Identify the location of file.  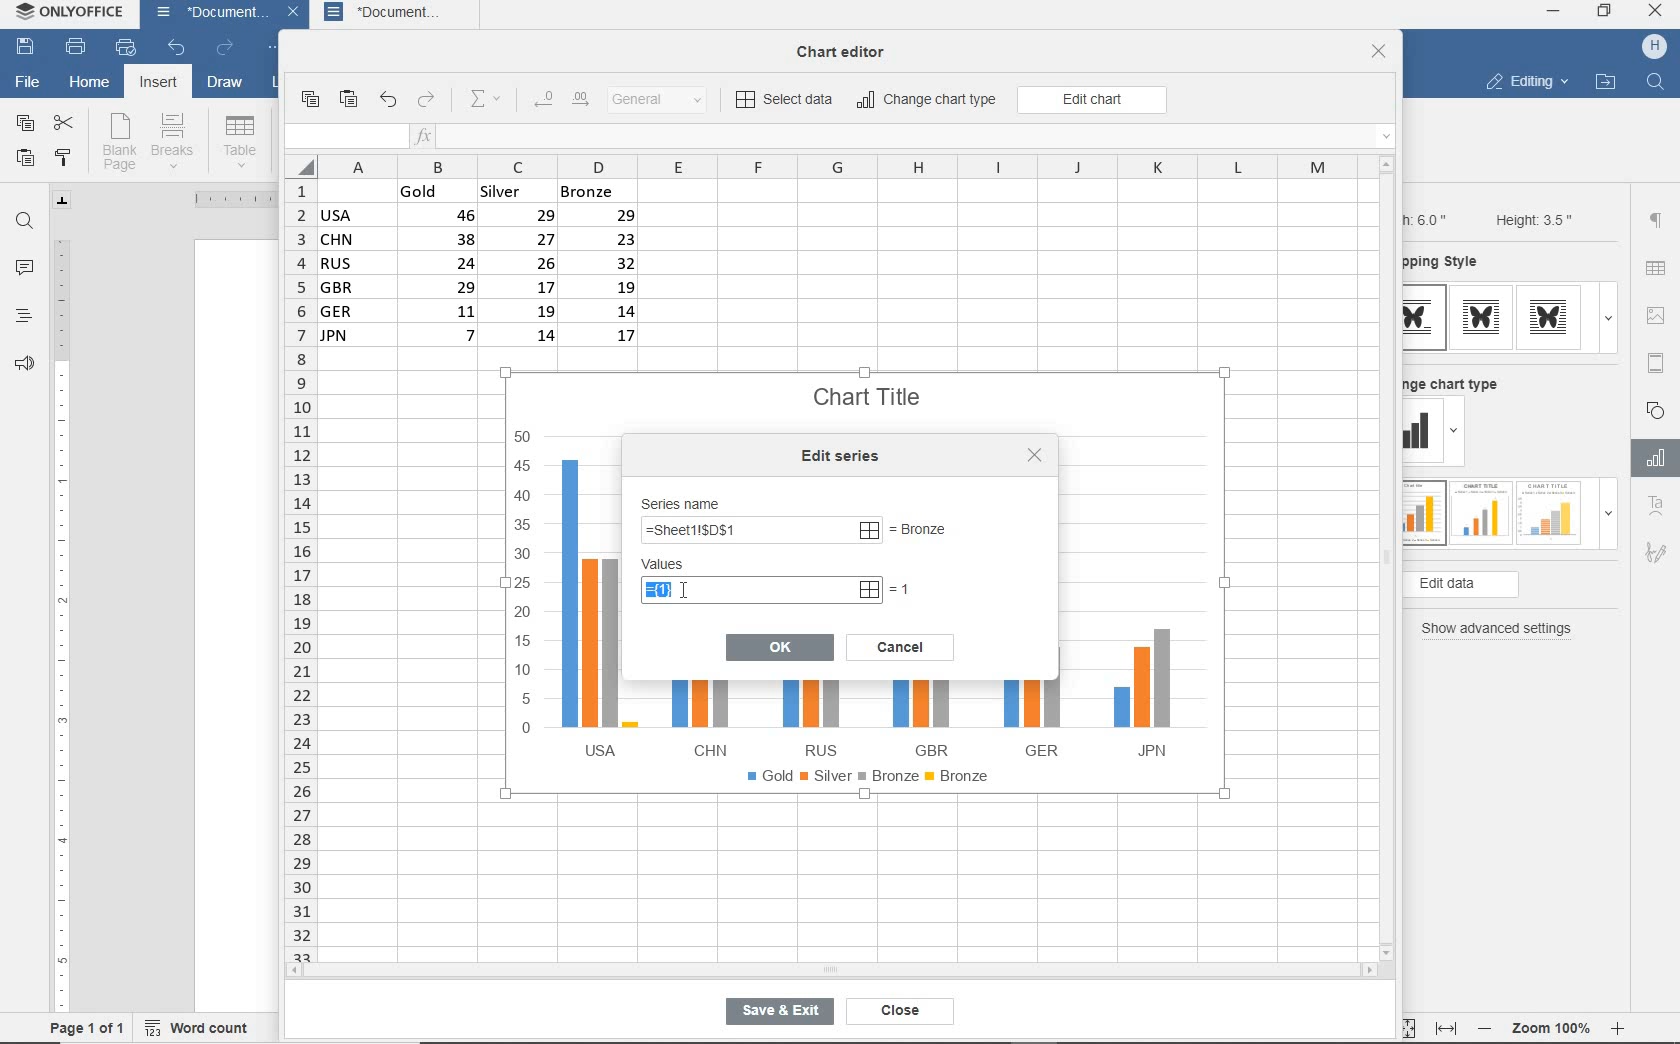
(26, 80).